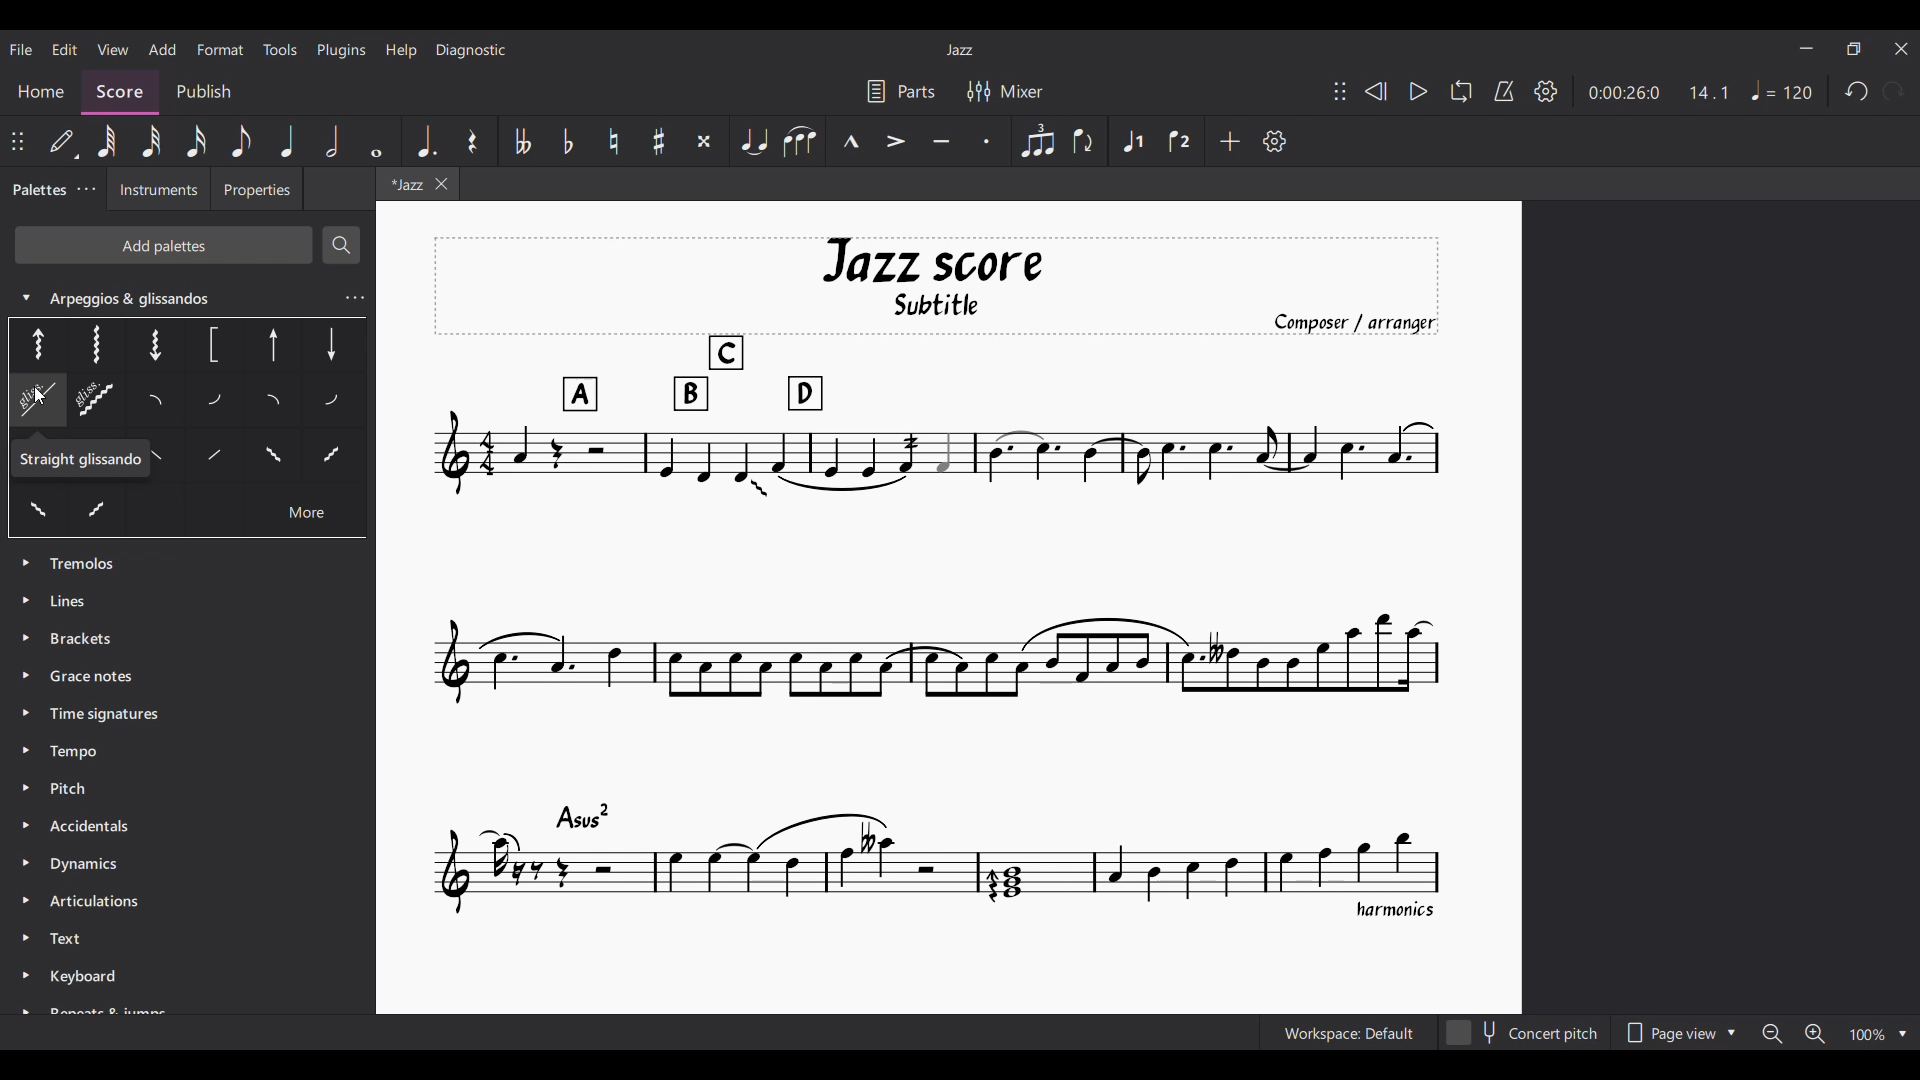 This screenshot has height=1080, width=1920. What do you see at coordinates (704, 141) in the screenshot?
I see `Toggle double sharp` at bounding box center [704, 141].